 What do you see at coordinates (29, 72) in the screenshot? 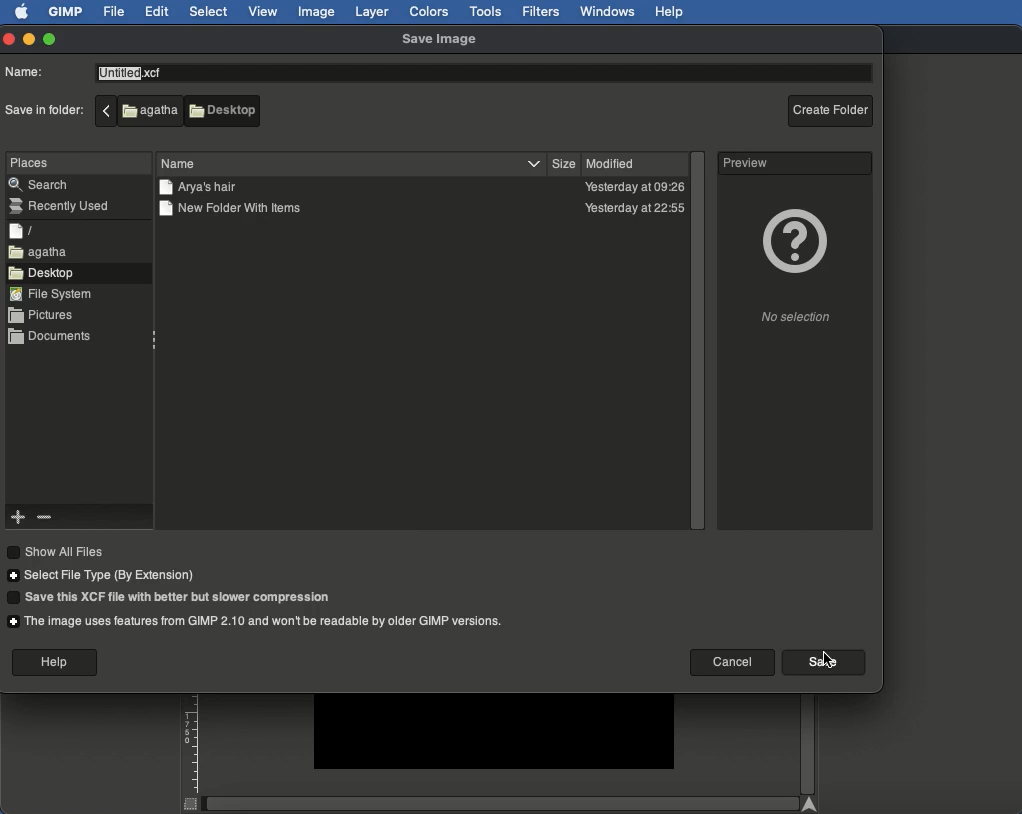
I see `Name` at bounding box center [29, 72].